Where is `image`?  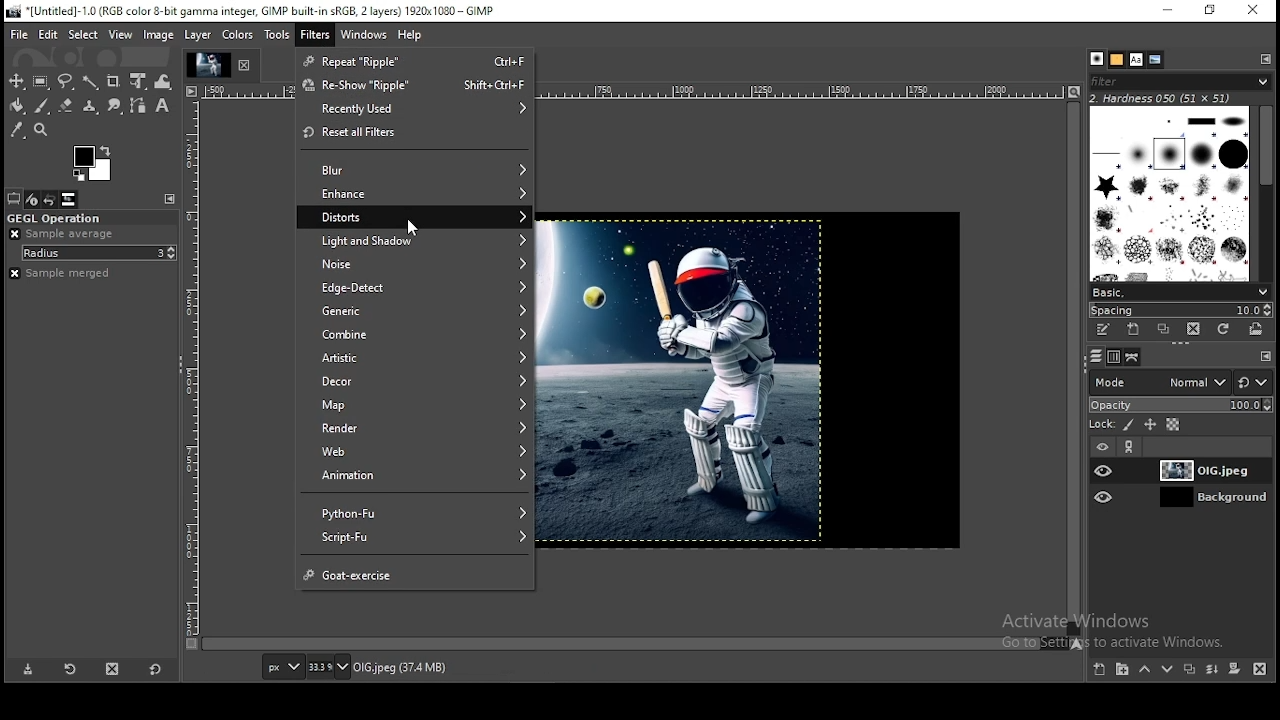
image is located at coordinates (158, 34).